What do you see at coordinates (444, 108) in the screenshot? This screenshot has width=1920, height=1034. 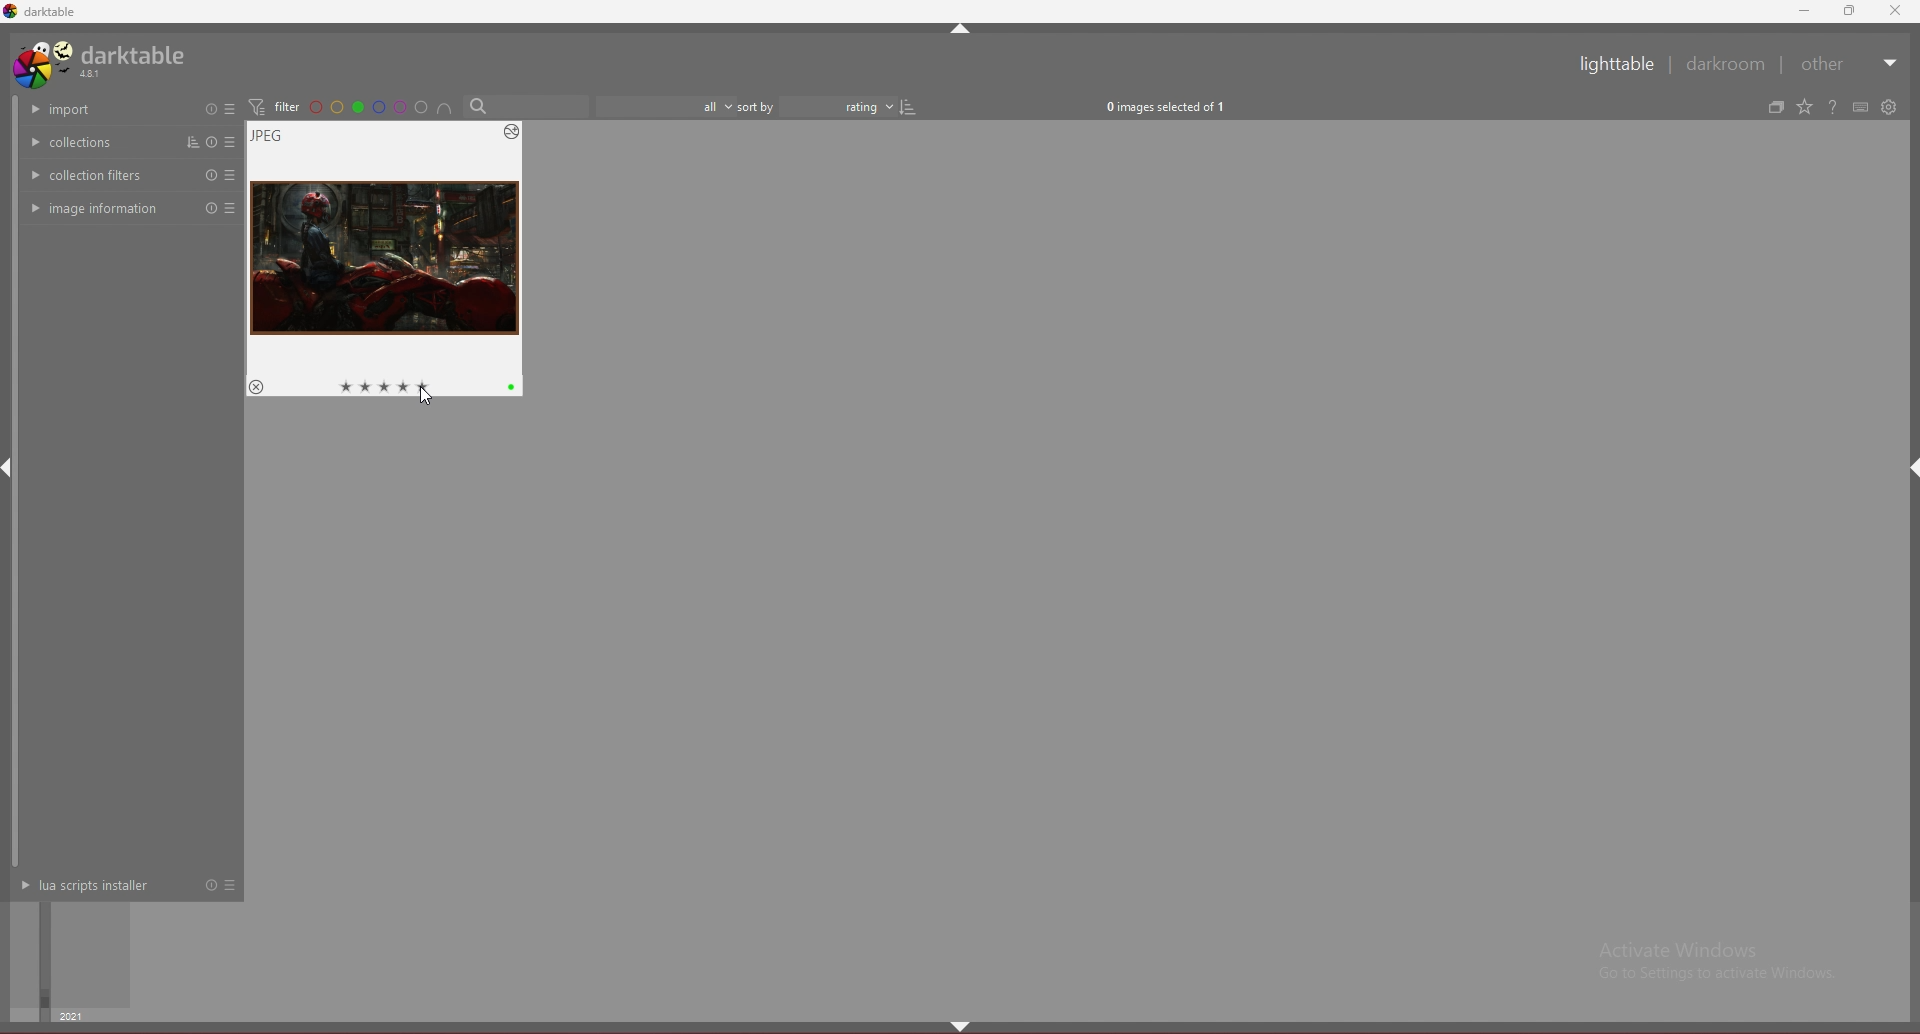 I see `include color` at bounding box center [444, 108].